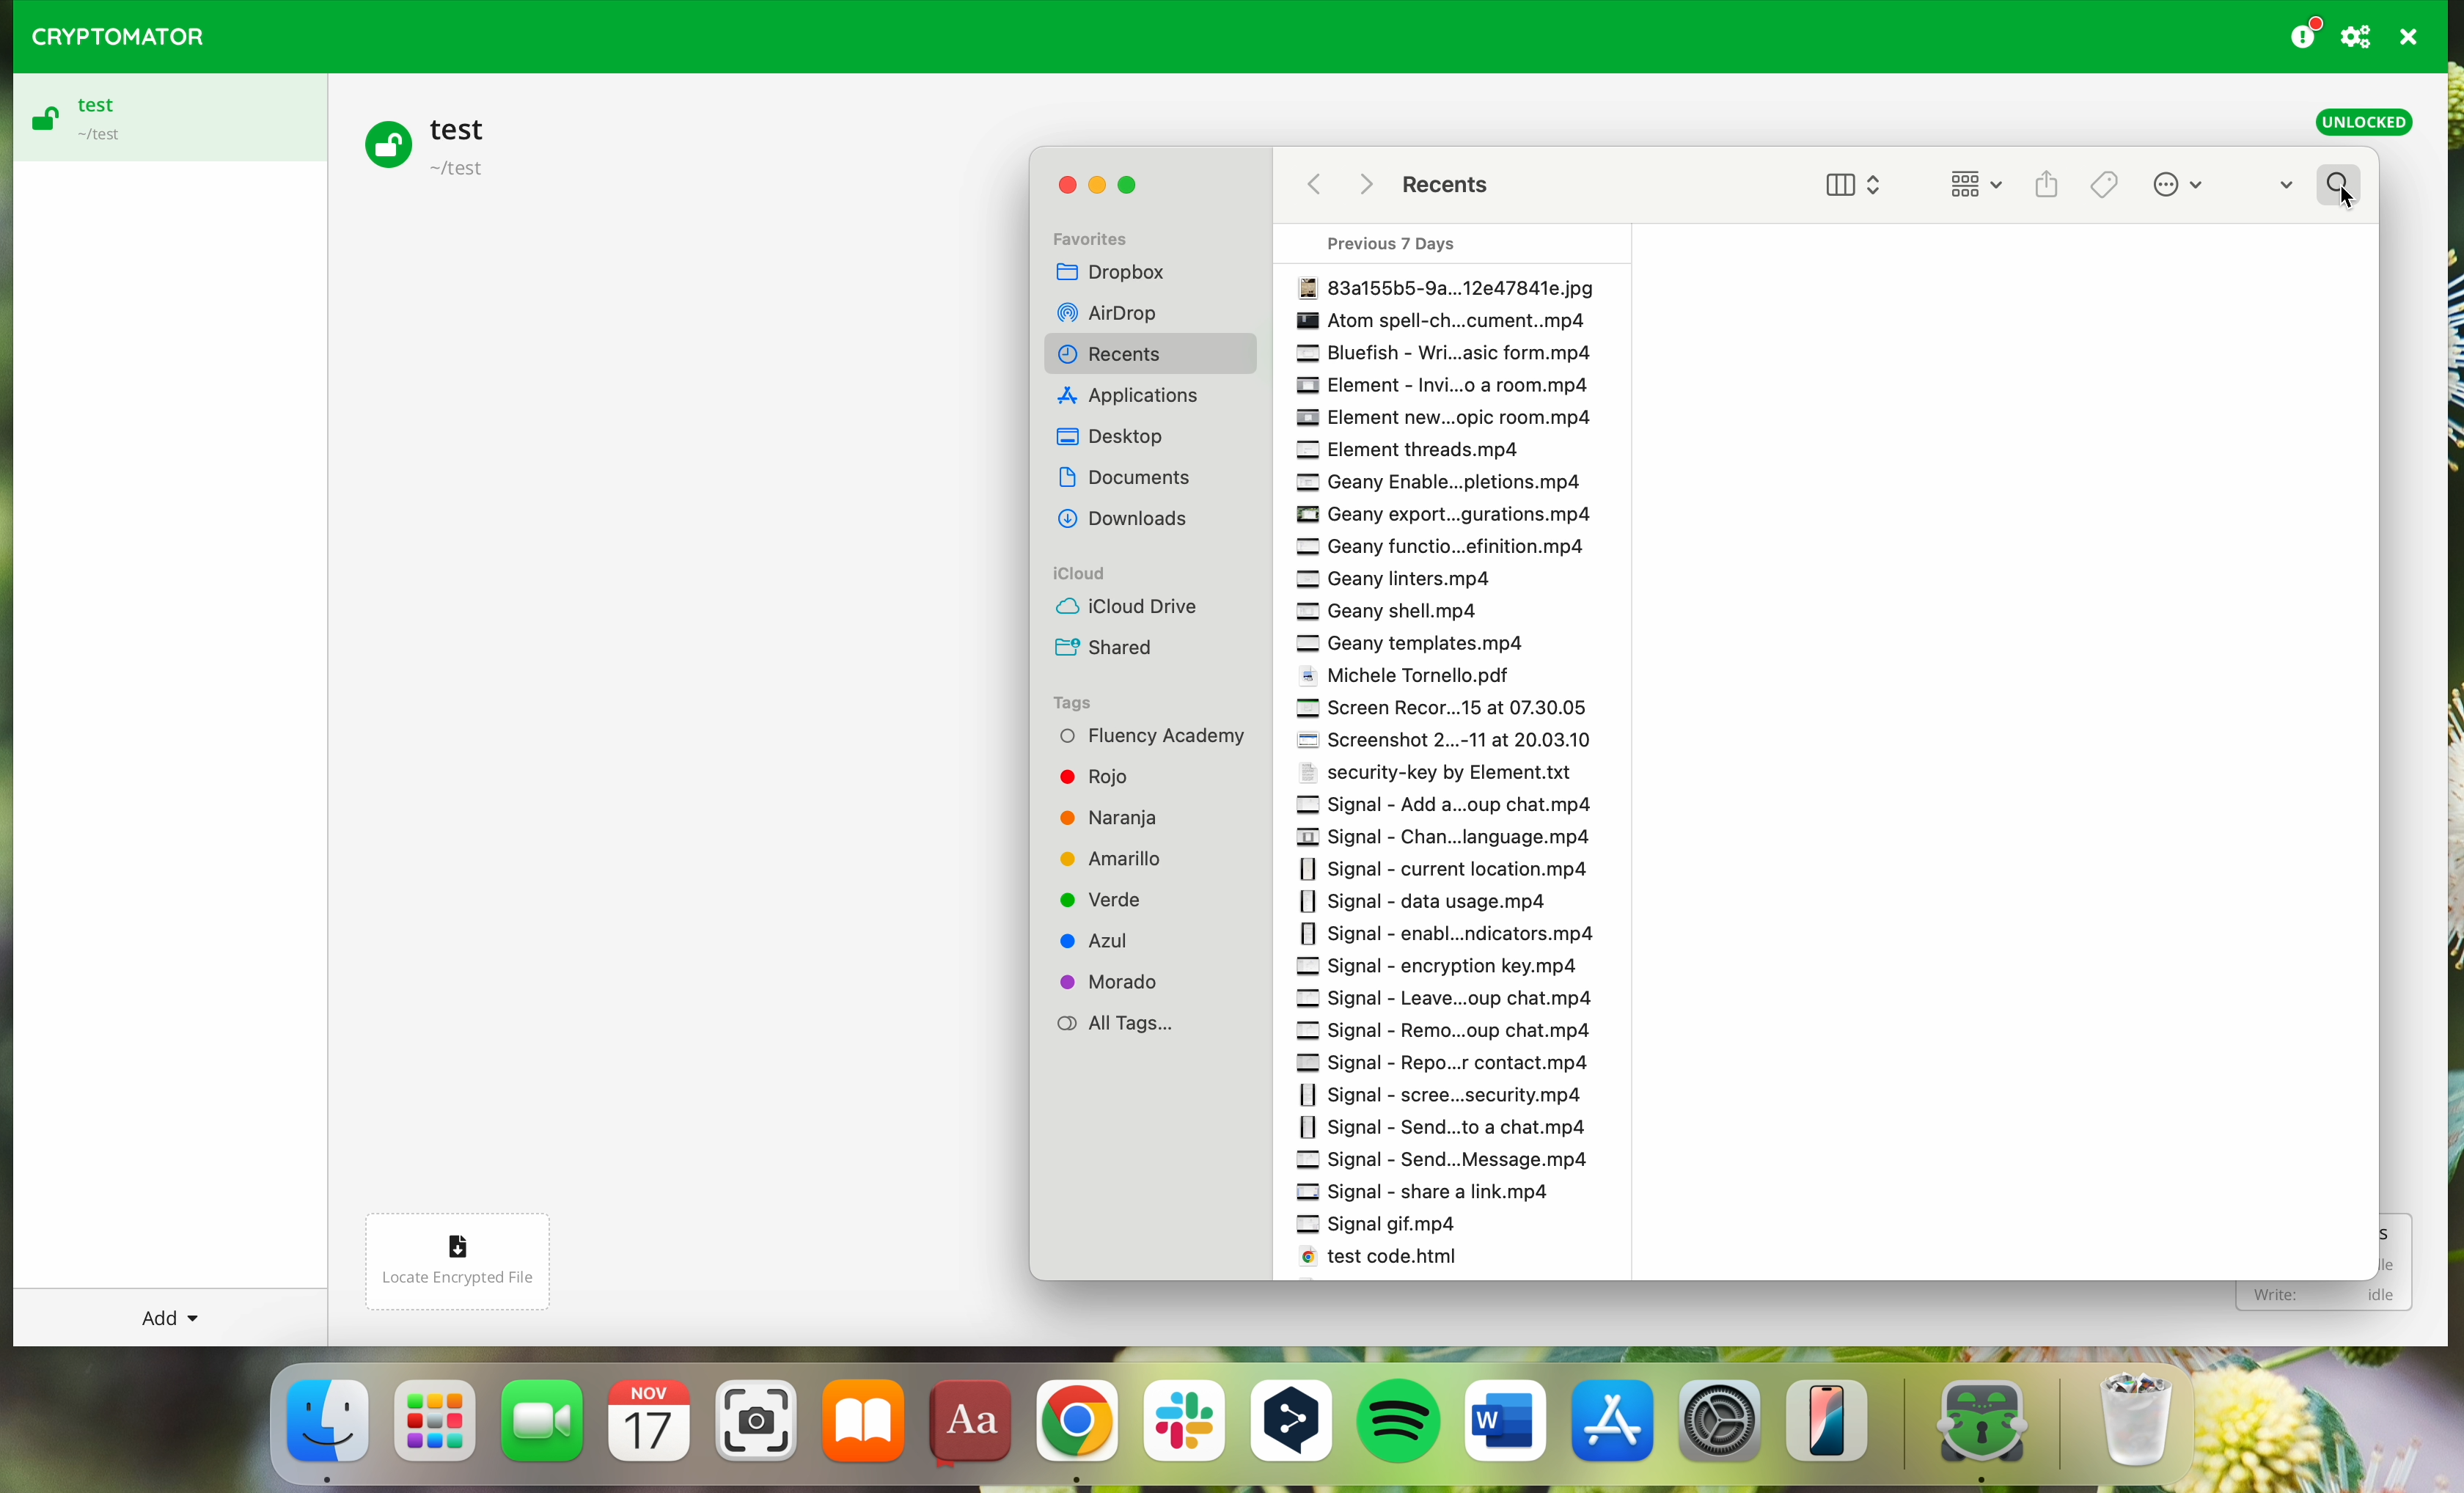 This screenshot has width=2464, height=1493. I want to click on Geany interest, so click(1402, 579).